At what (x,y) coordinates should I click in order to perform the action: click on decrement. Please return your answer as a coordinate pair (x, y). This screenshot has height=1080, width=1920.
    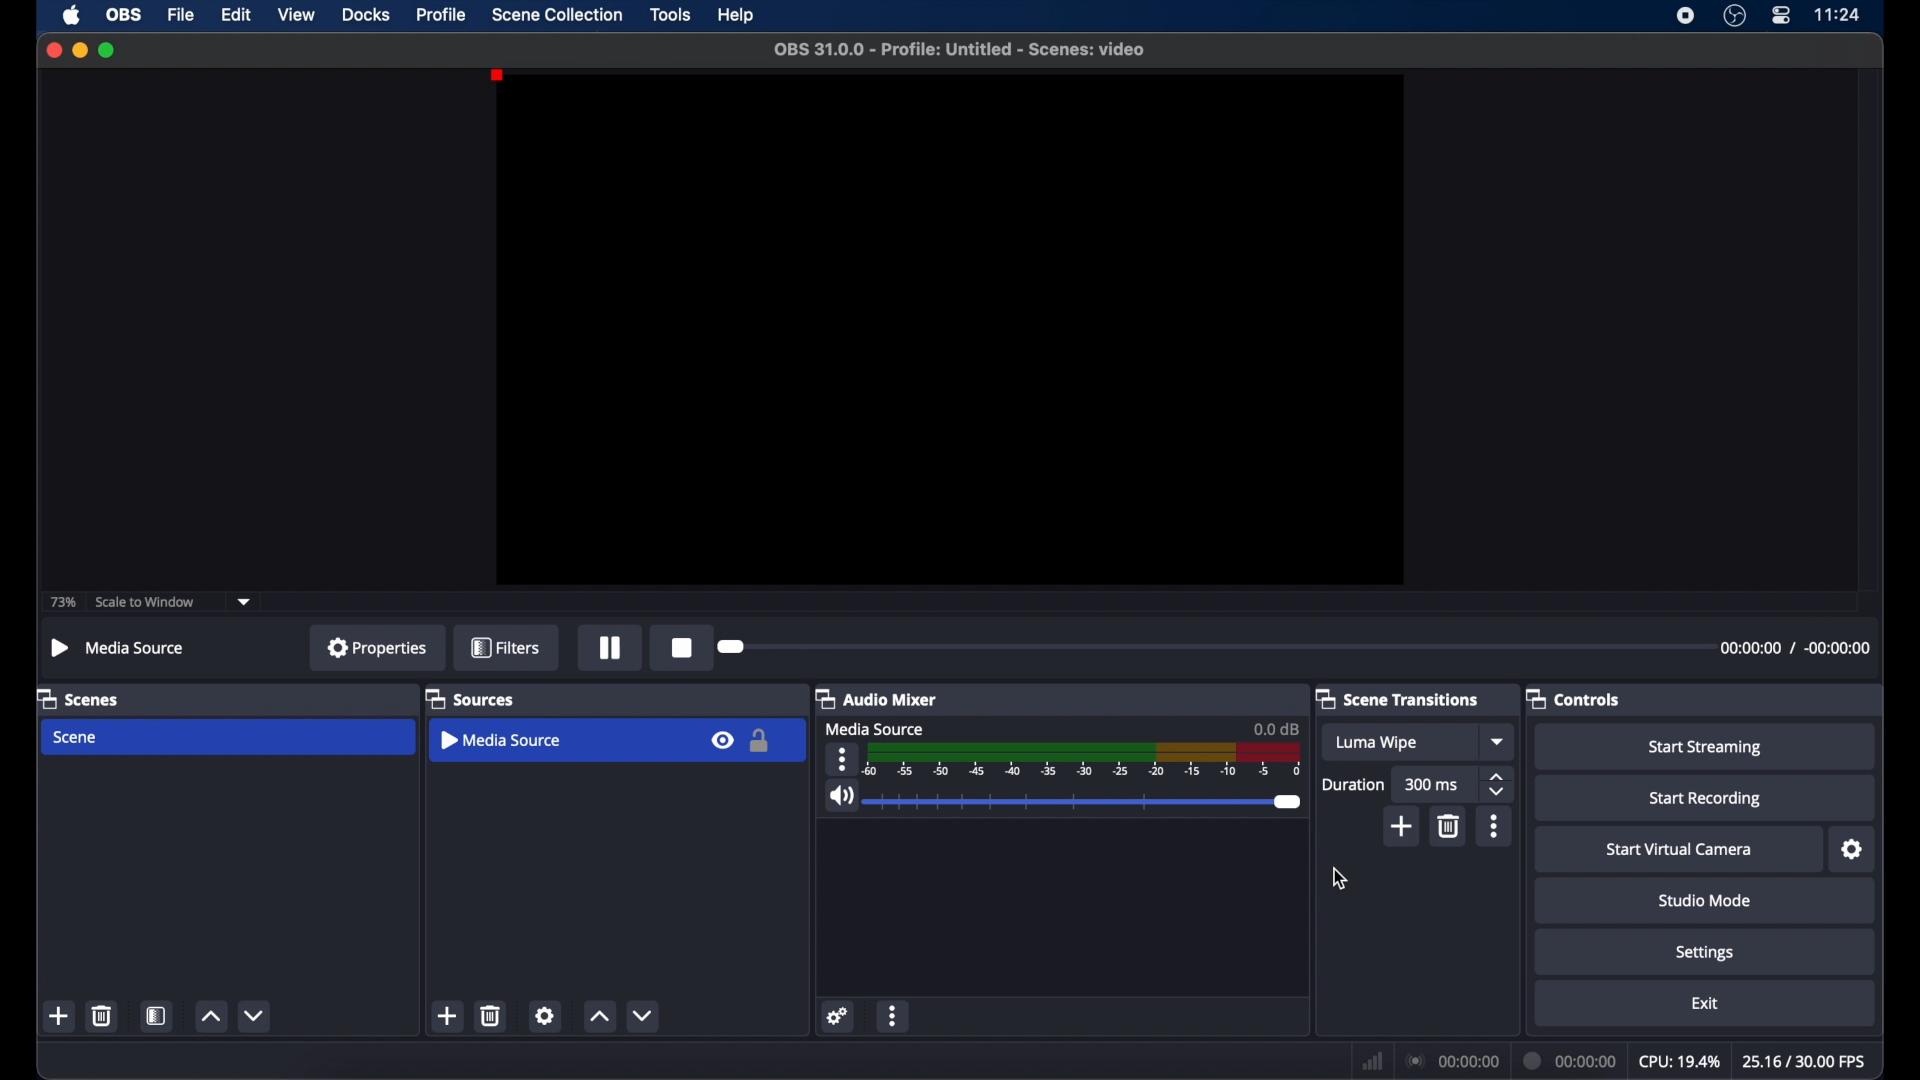
    Looking at the image, I should click on (641, 1015).